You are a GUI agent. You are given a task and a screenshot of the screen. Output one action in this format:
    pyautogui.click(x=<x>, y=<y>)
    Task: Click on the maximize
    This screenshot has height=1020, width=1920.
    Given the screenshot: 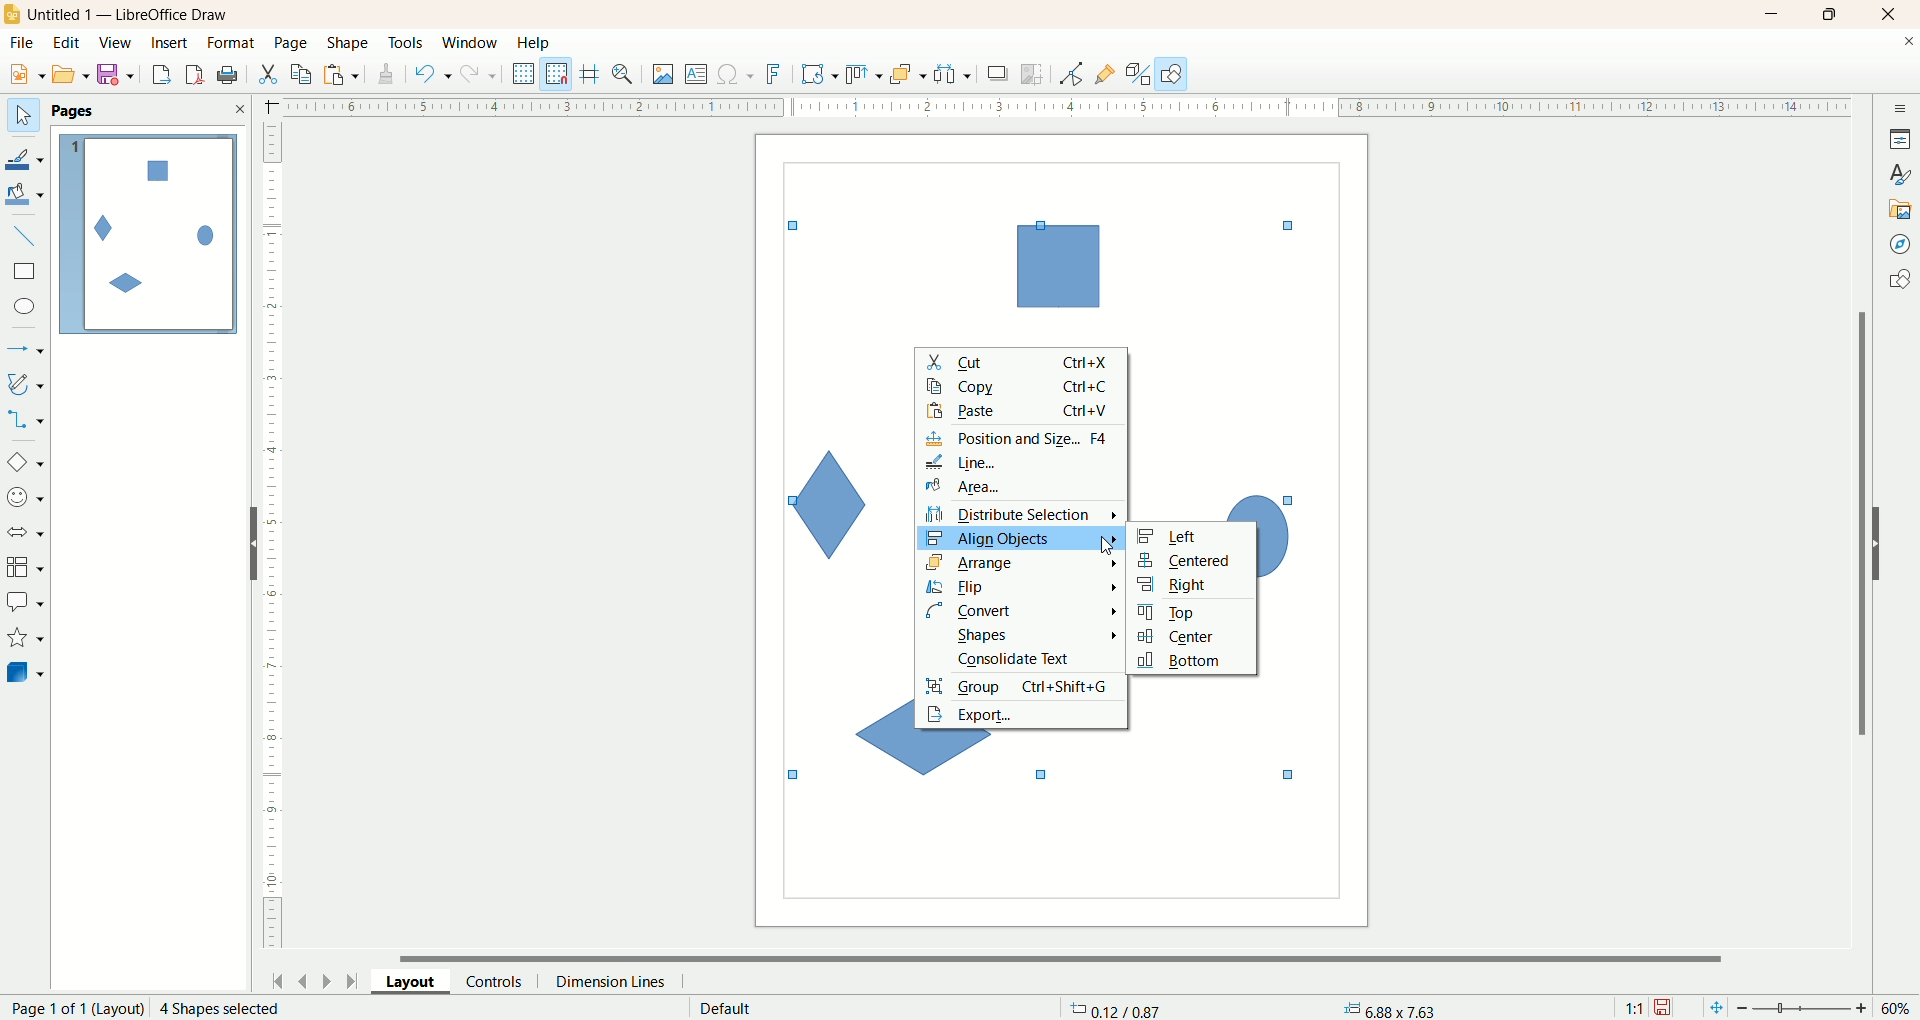 What is the action you would take?
    pyautogui.click(x=1831, y=14)
    